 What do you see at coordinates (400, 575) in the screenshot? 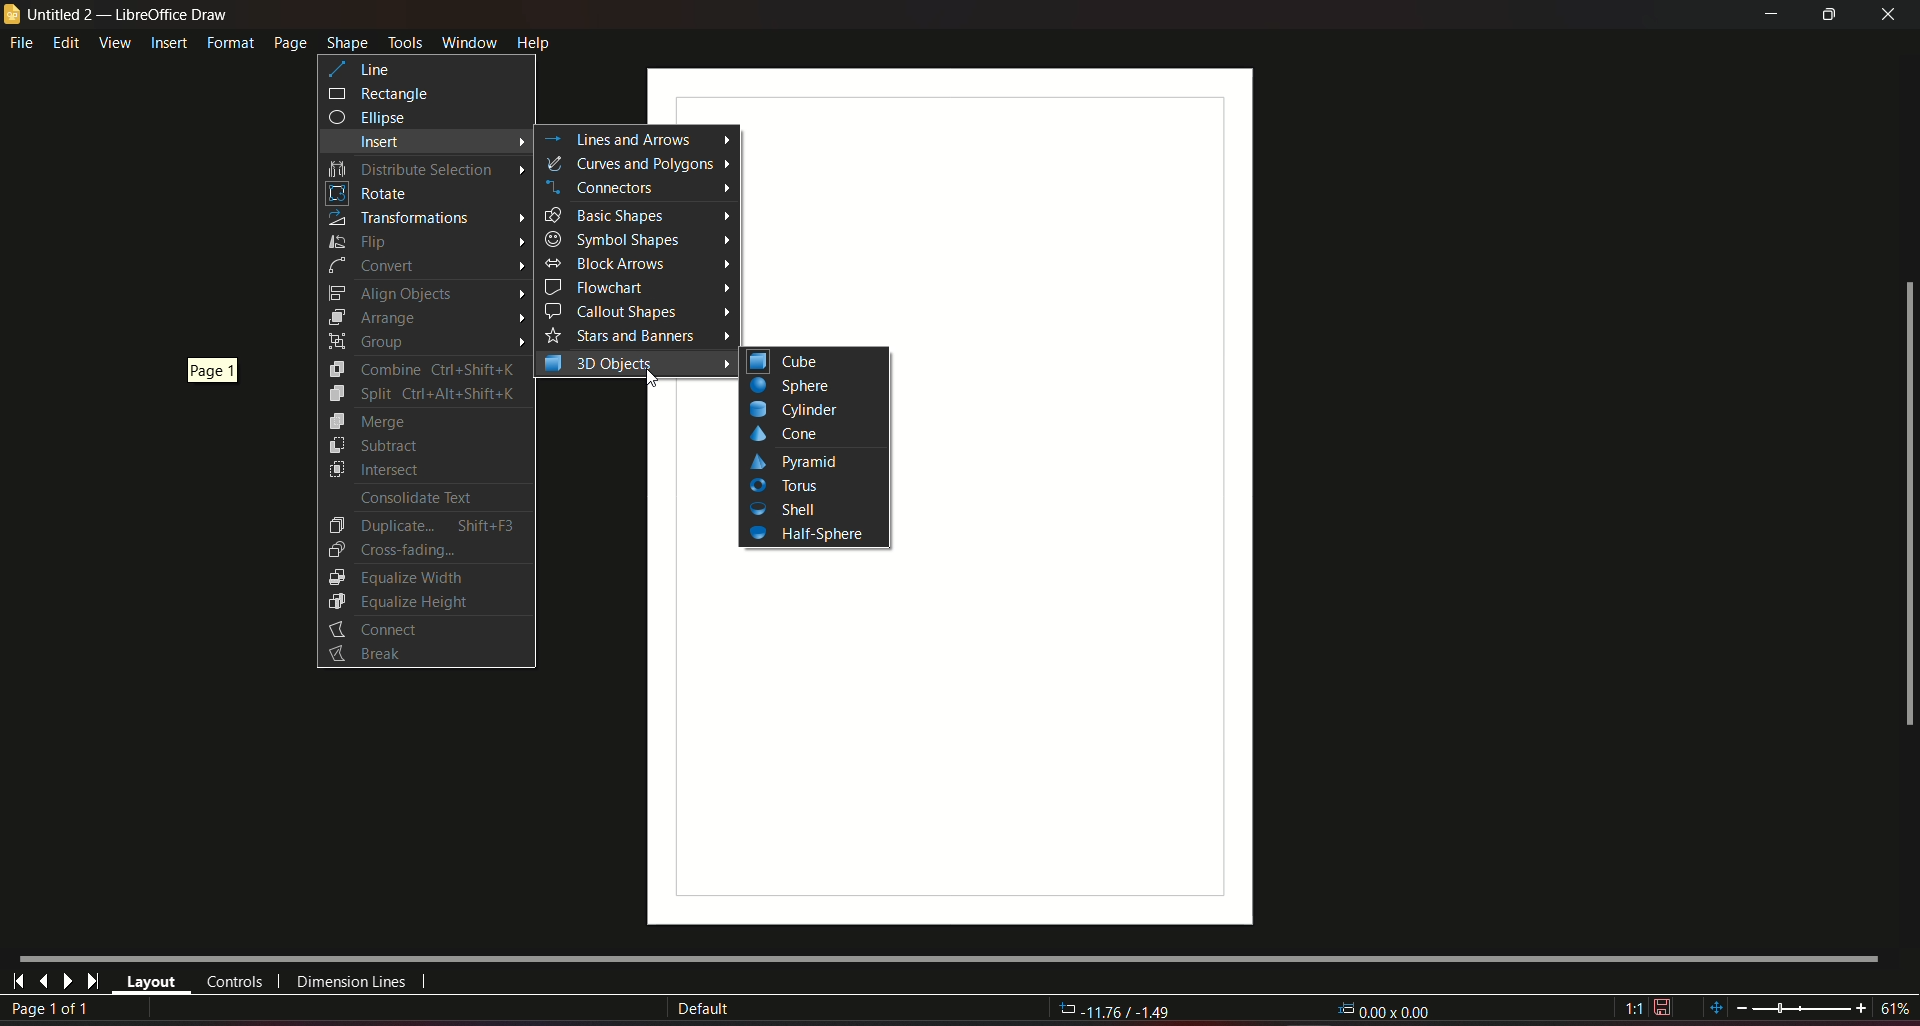
I see `Equalize Width` at bounding box center [400, 575].